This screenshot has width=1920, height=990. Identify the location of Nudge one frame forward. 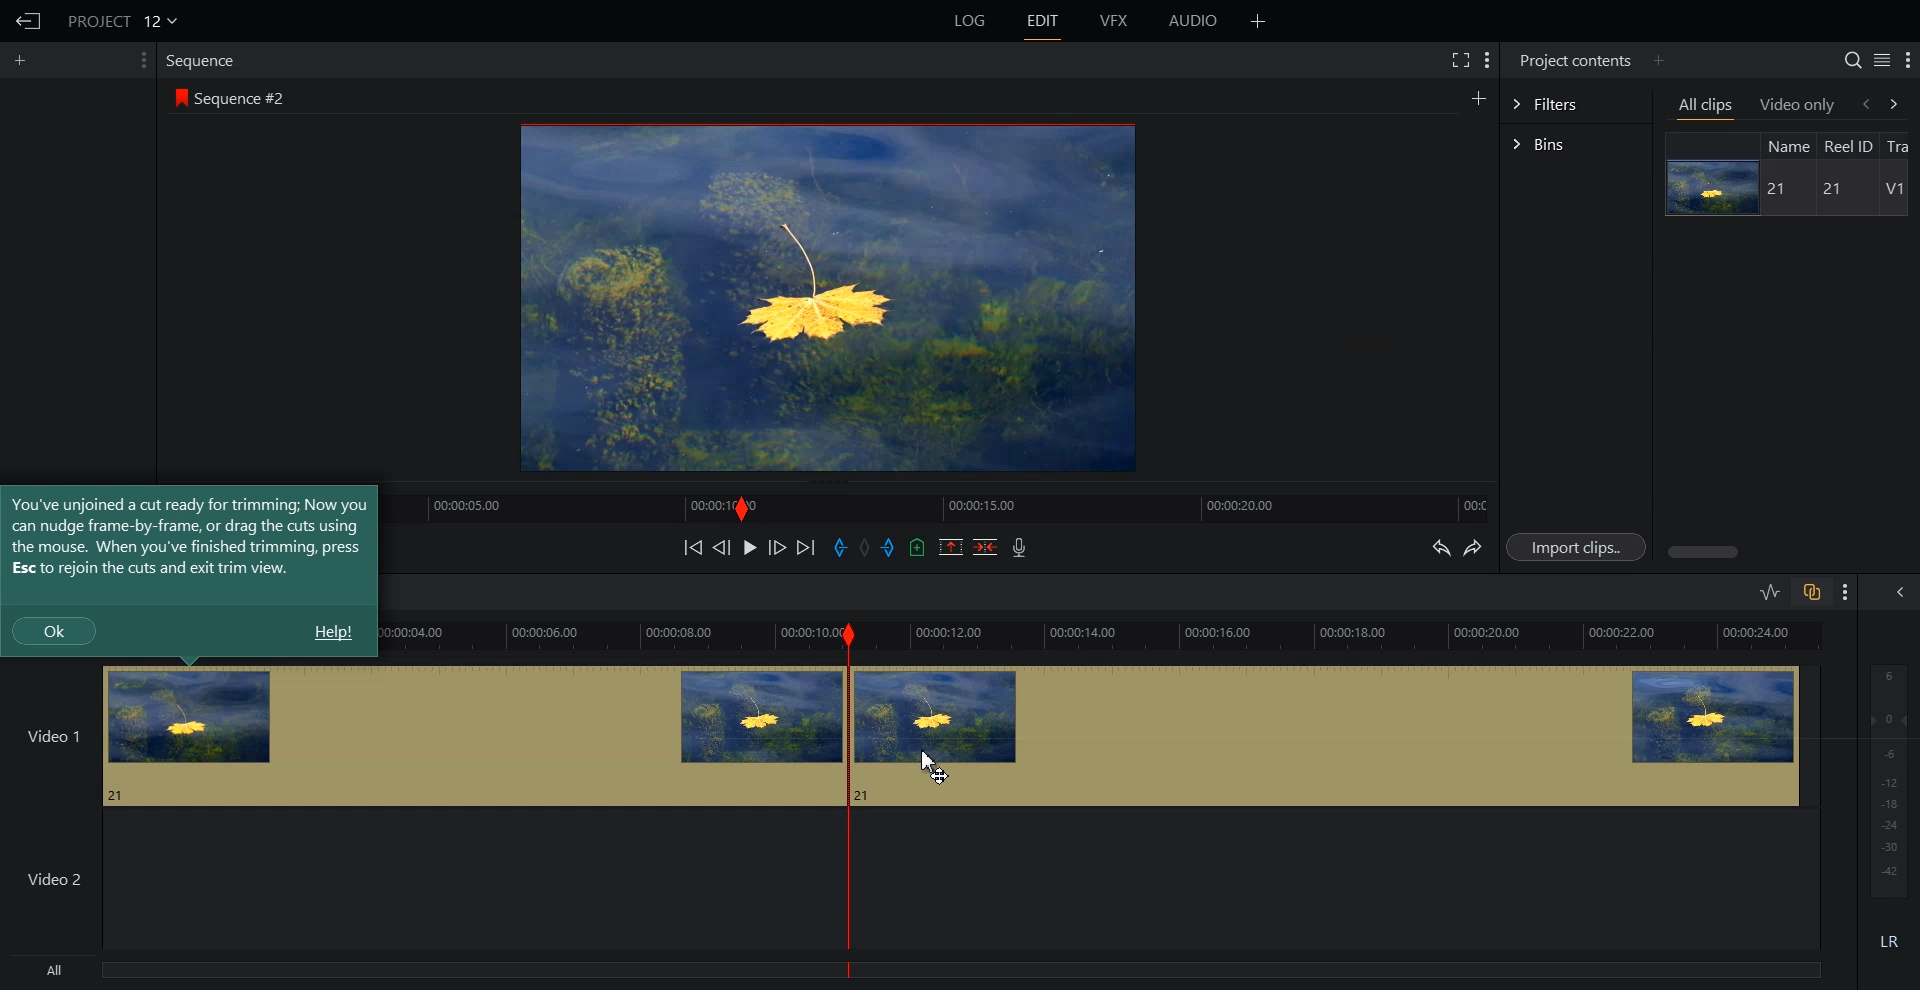
(777, 546).